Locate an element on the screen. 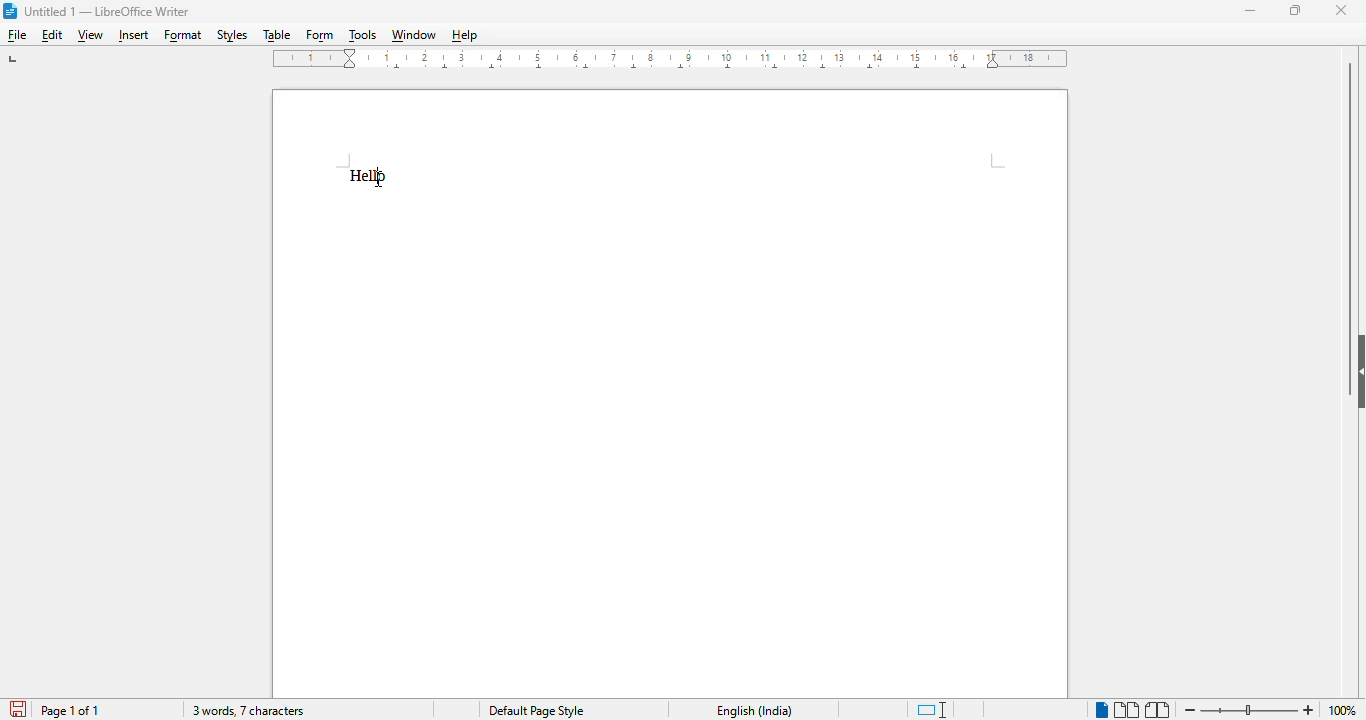 Image resolution: width=1366 pixels, height=720 pixels. edit is located at coordinates (53, 35).